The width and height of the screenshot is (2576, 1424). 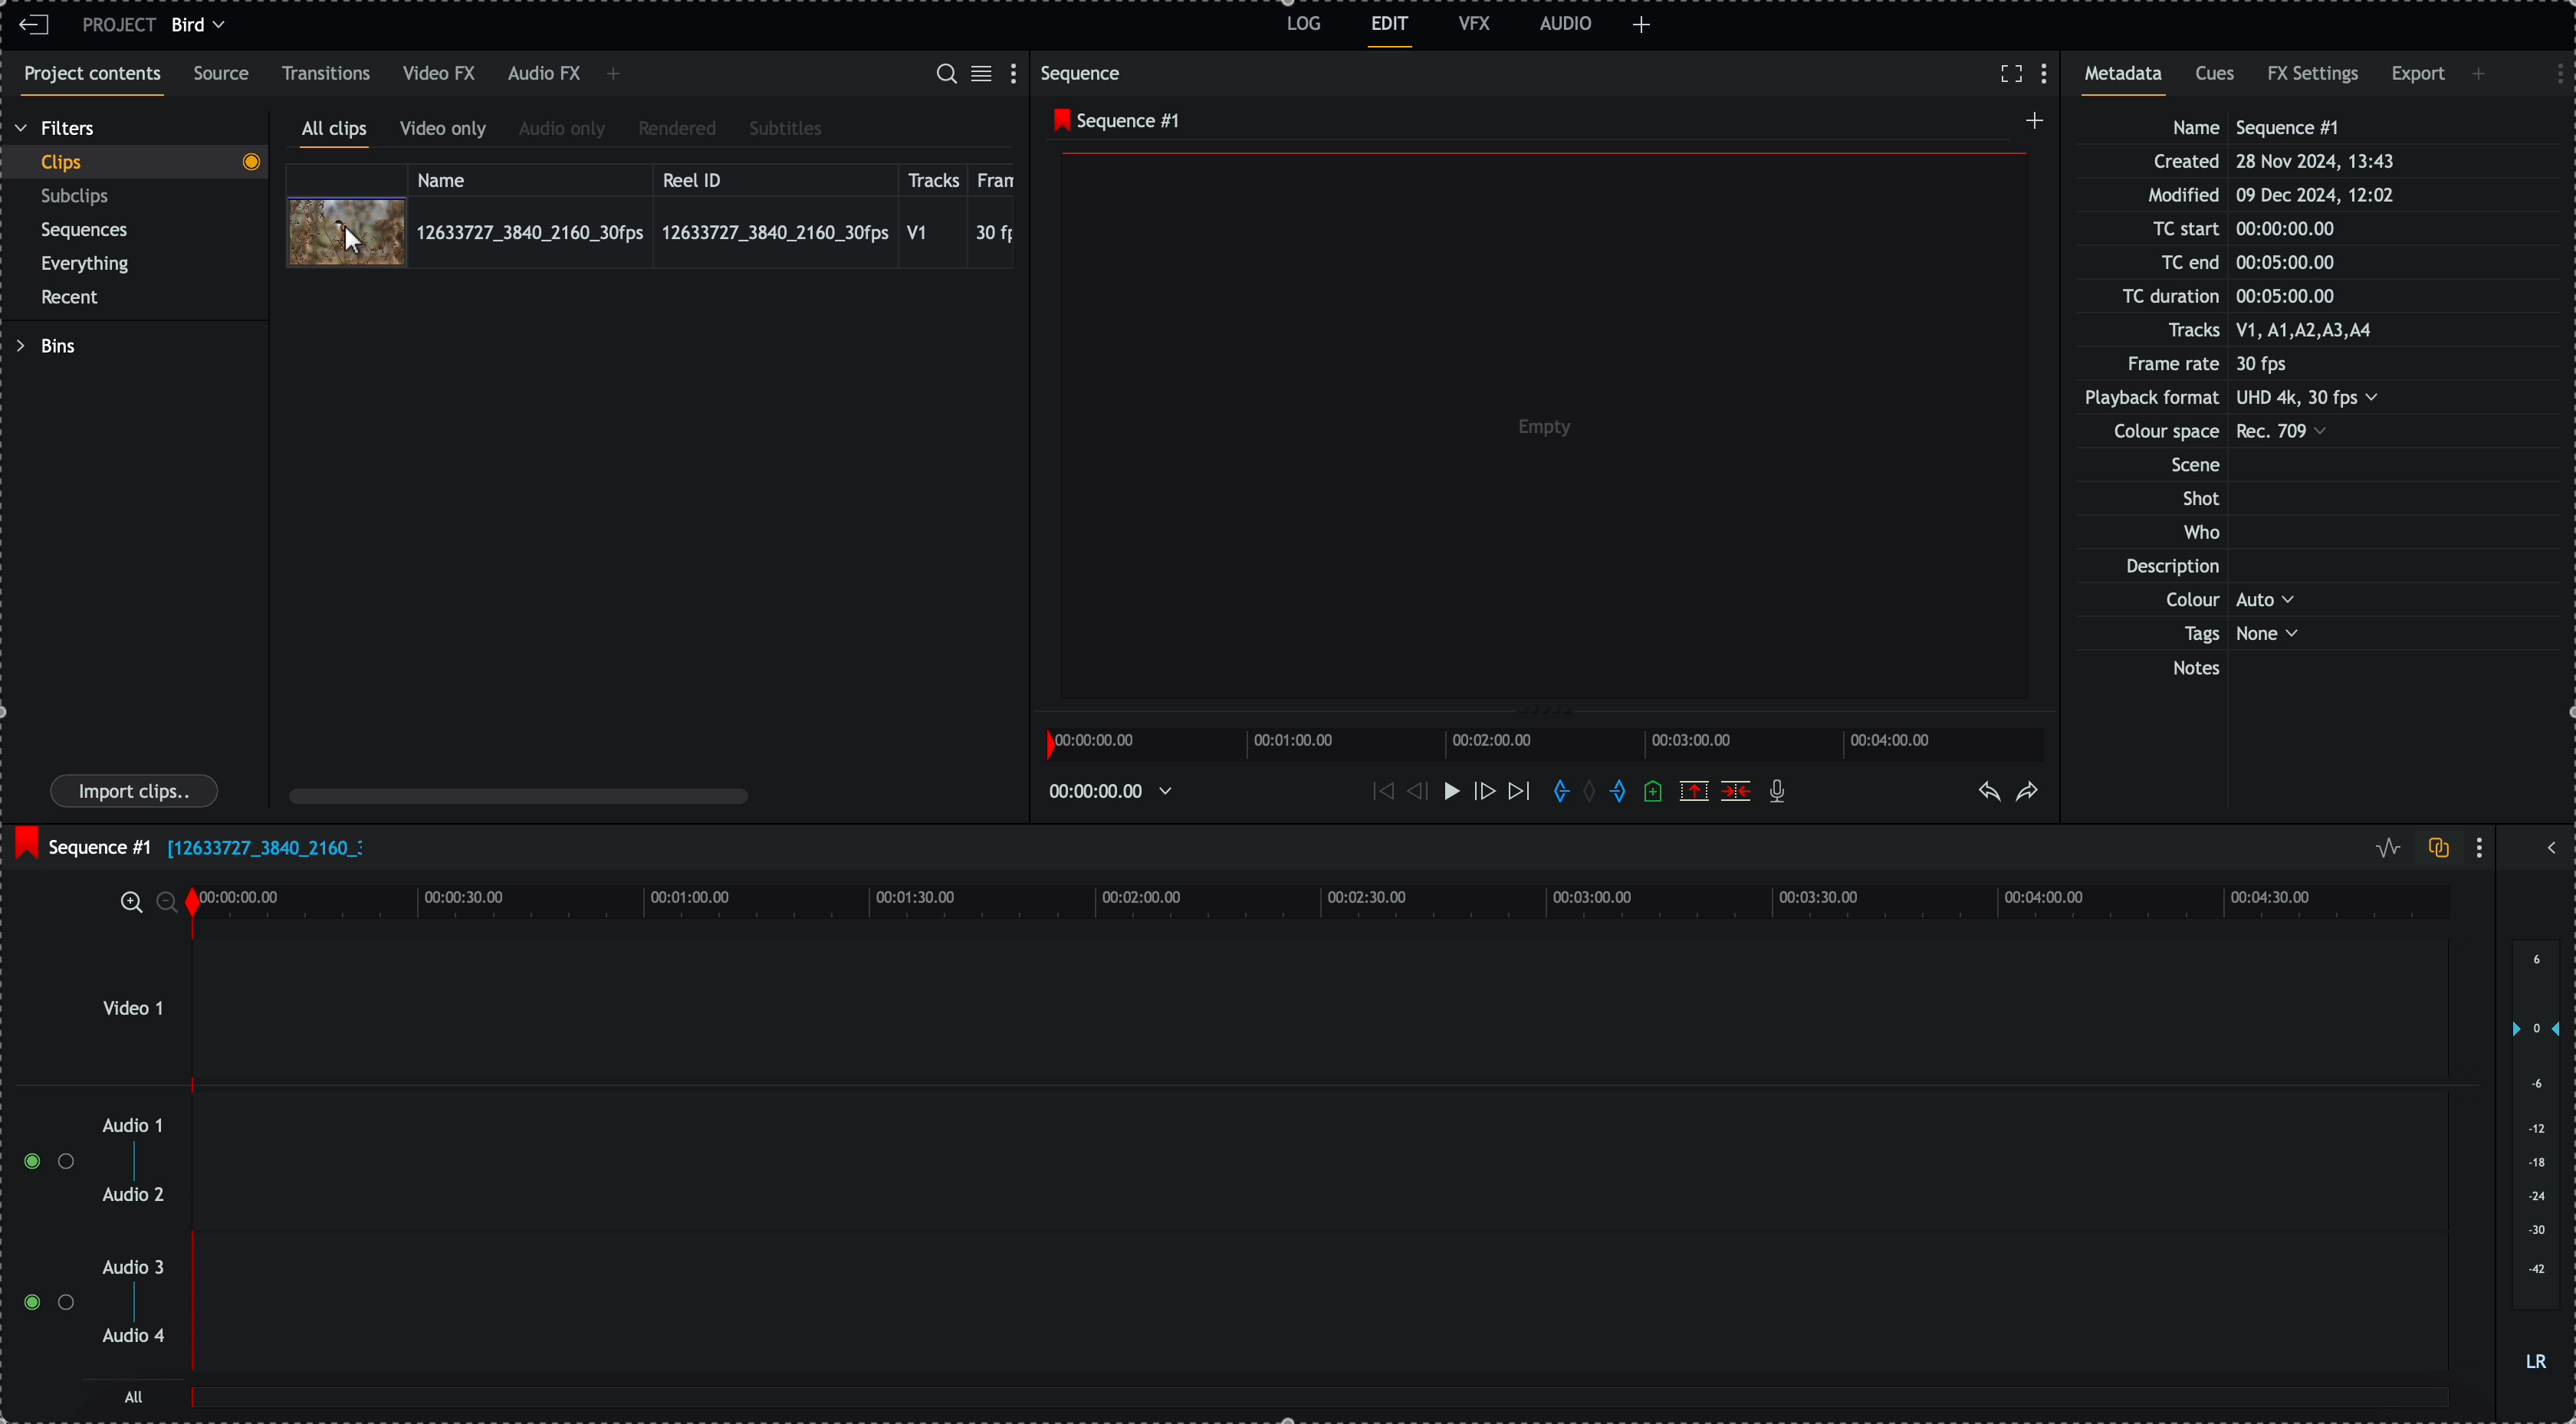 I want to click on add in marks, so click(x=1557, y=792).